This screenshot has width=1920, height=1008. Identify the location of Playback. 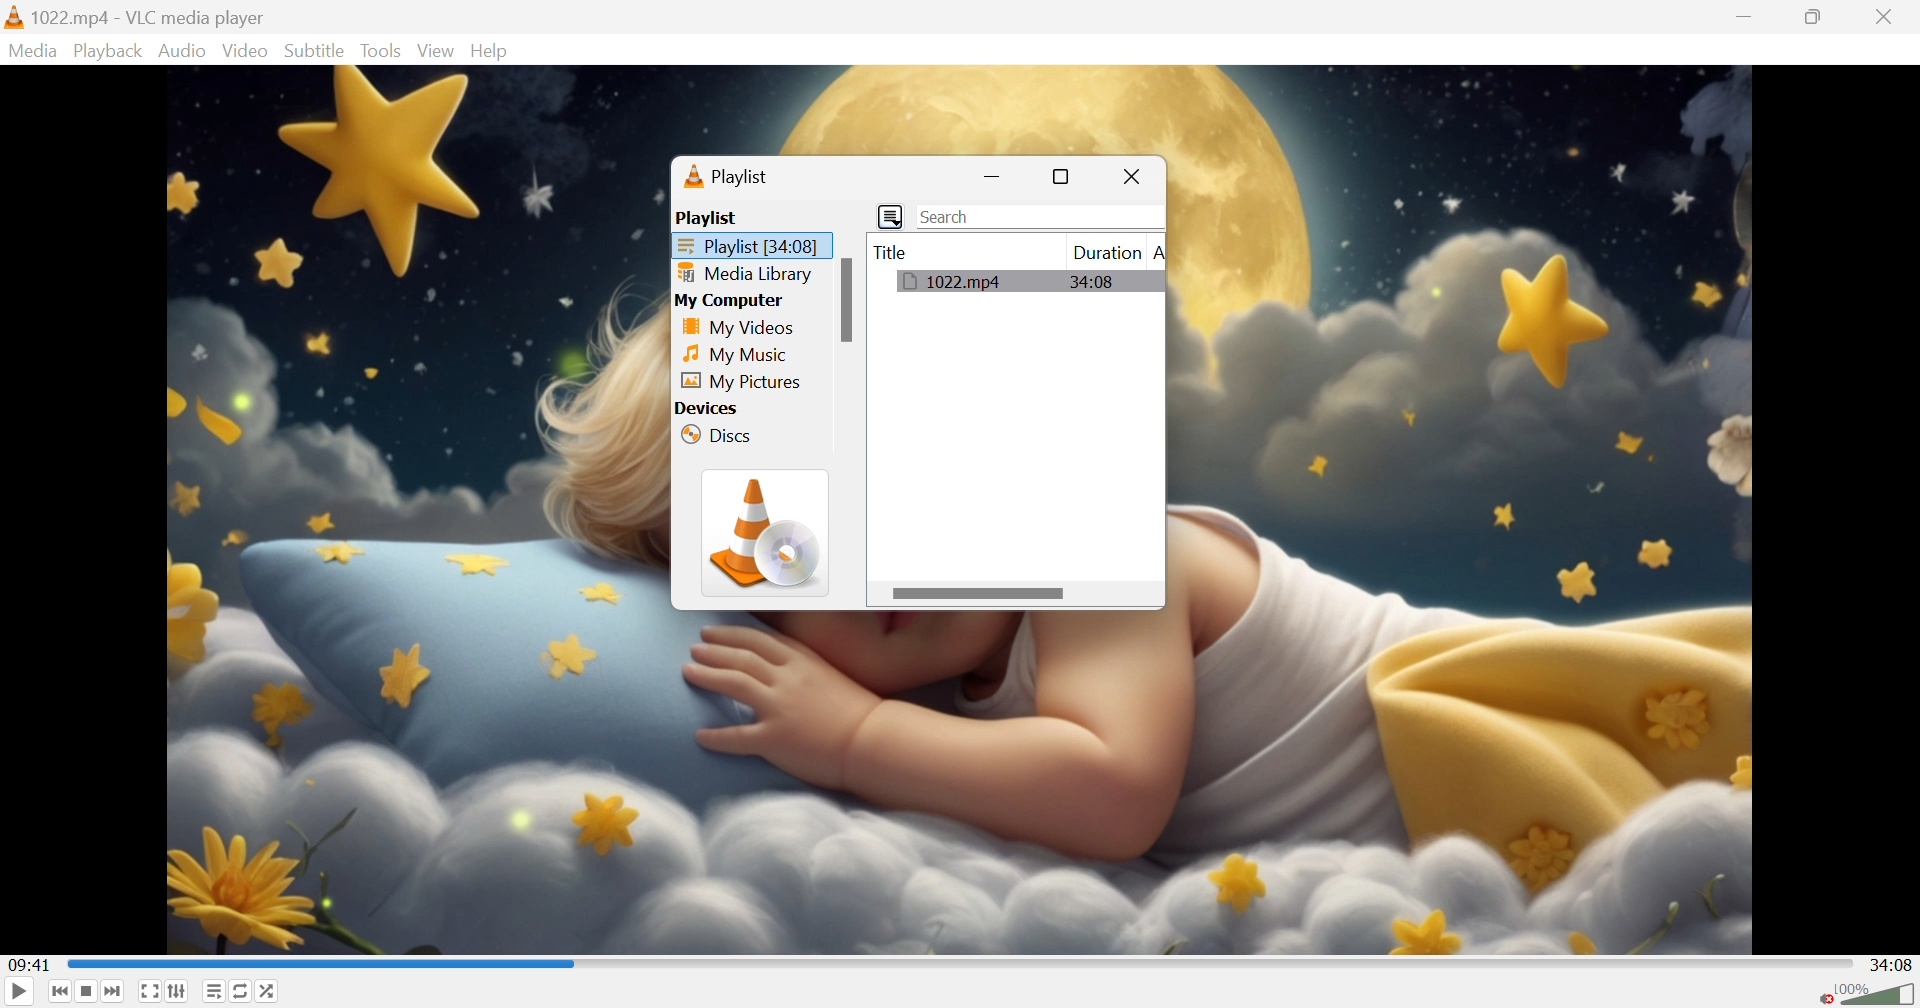
(107, 50).